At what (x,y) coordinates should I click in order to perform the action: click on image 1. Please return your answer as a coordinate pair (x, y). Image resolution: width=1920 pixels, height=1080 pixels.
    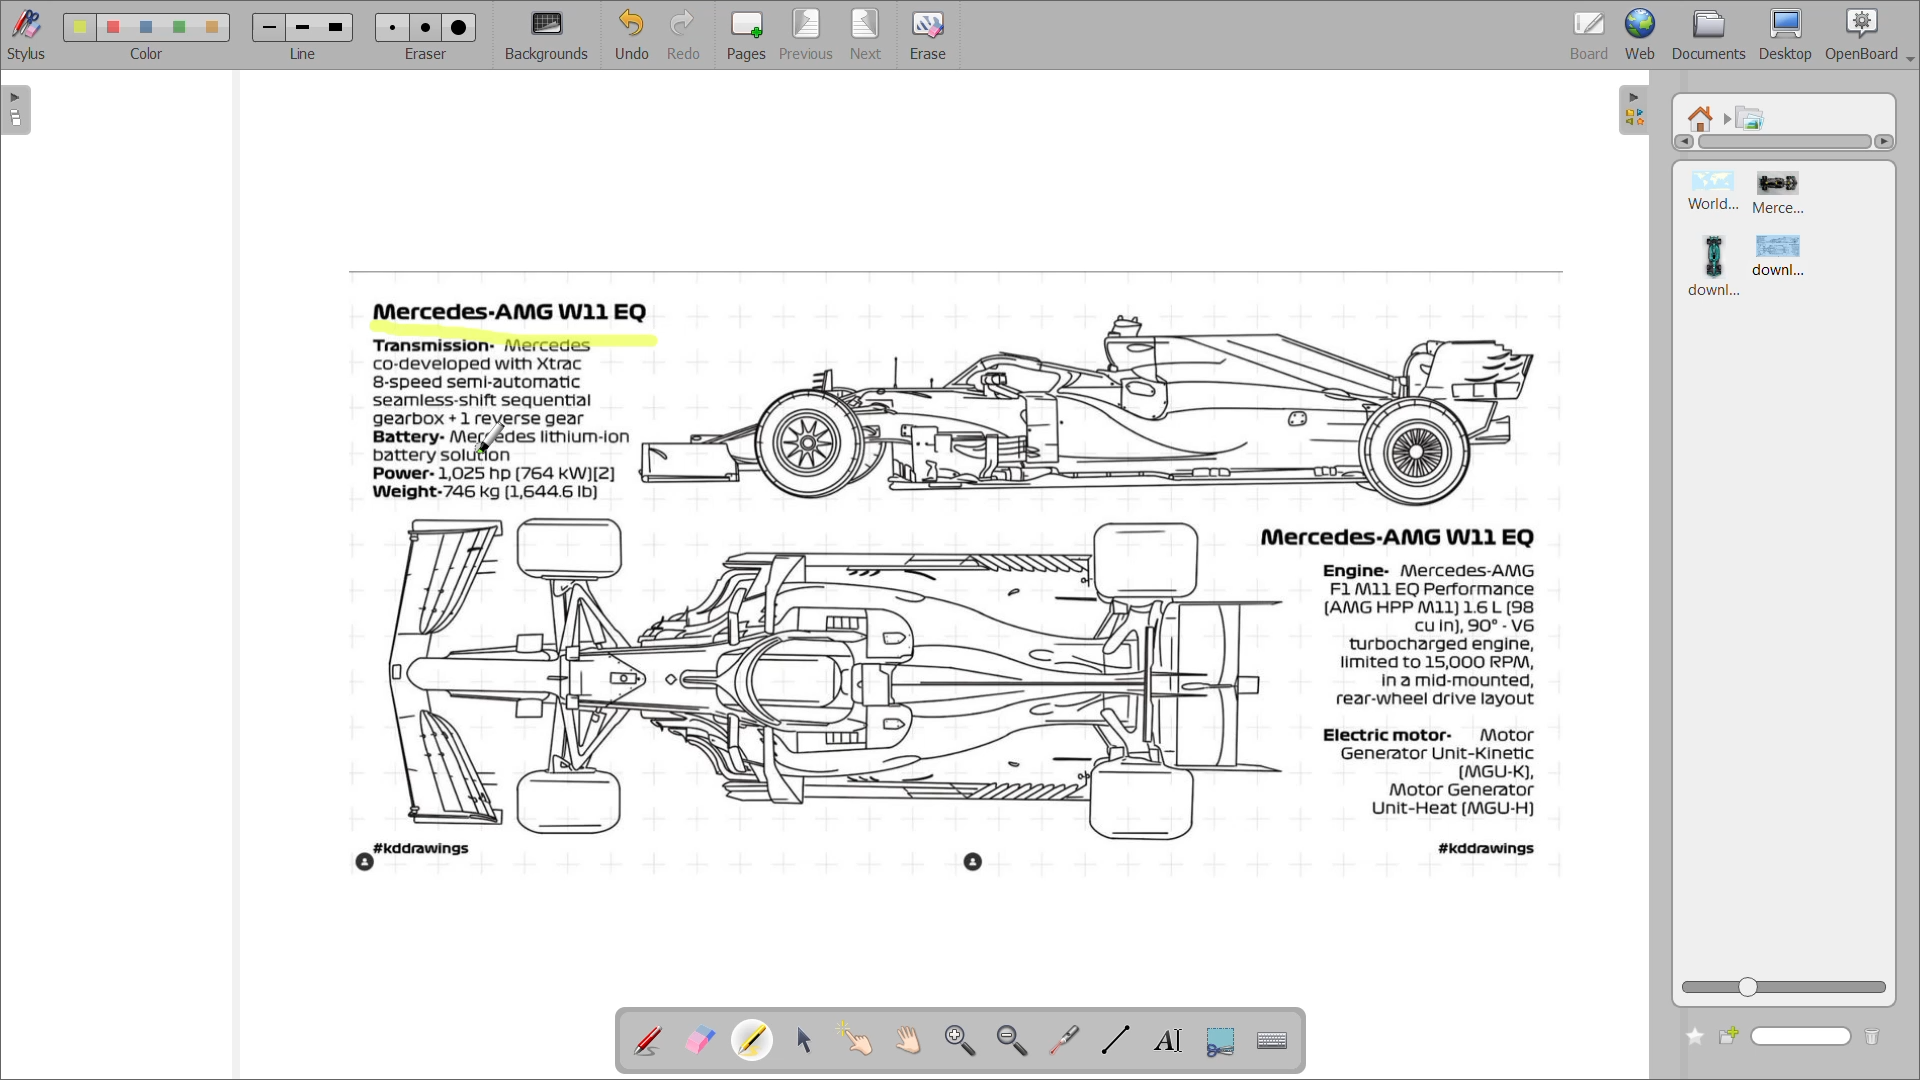
    Looking at the image, I should click on (1717, 191).